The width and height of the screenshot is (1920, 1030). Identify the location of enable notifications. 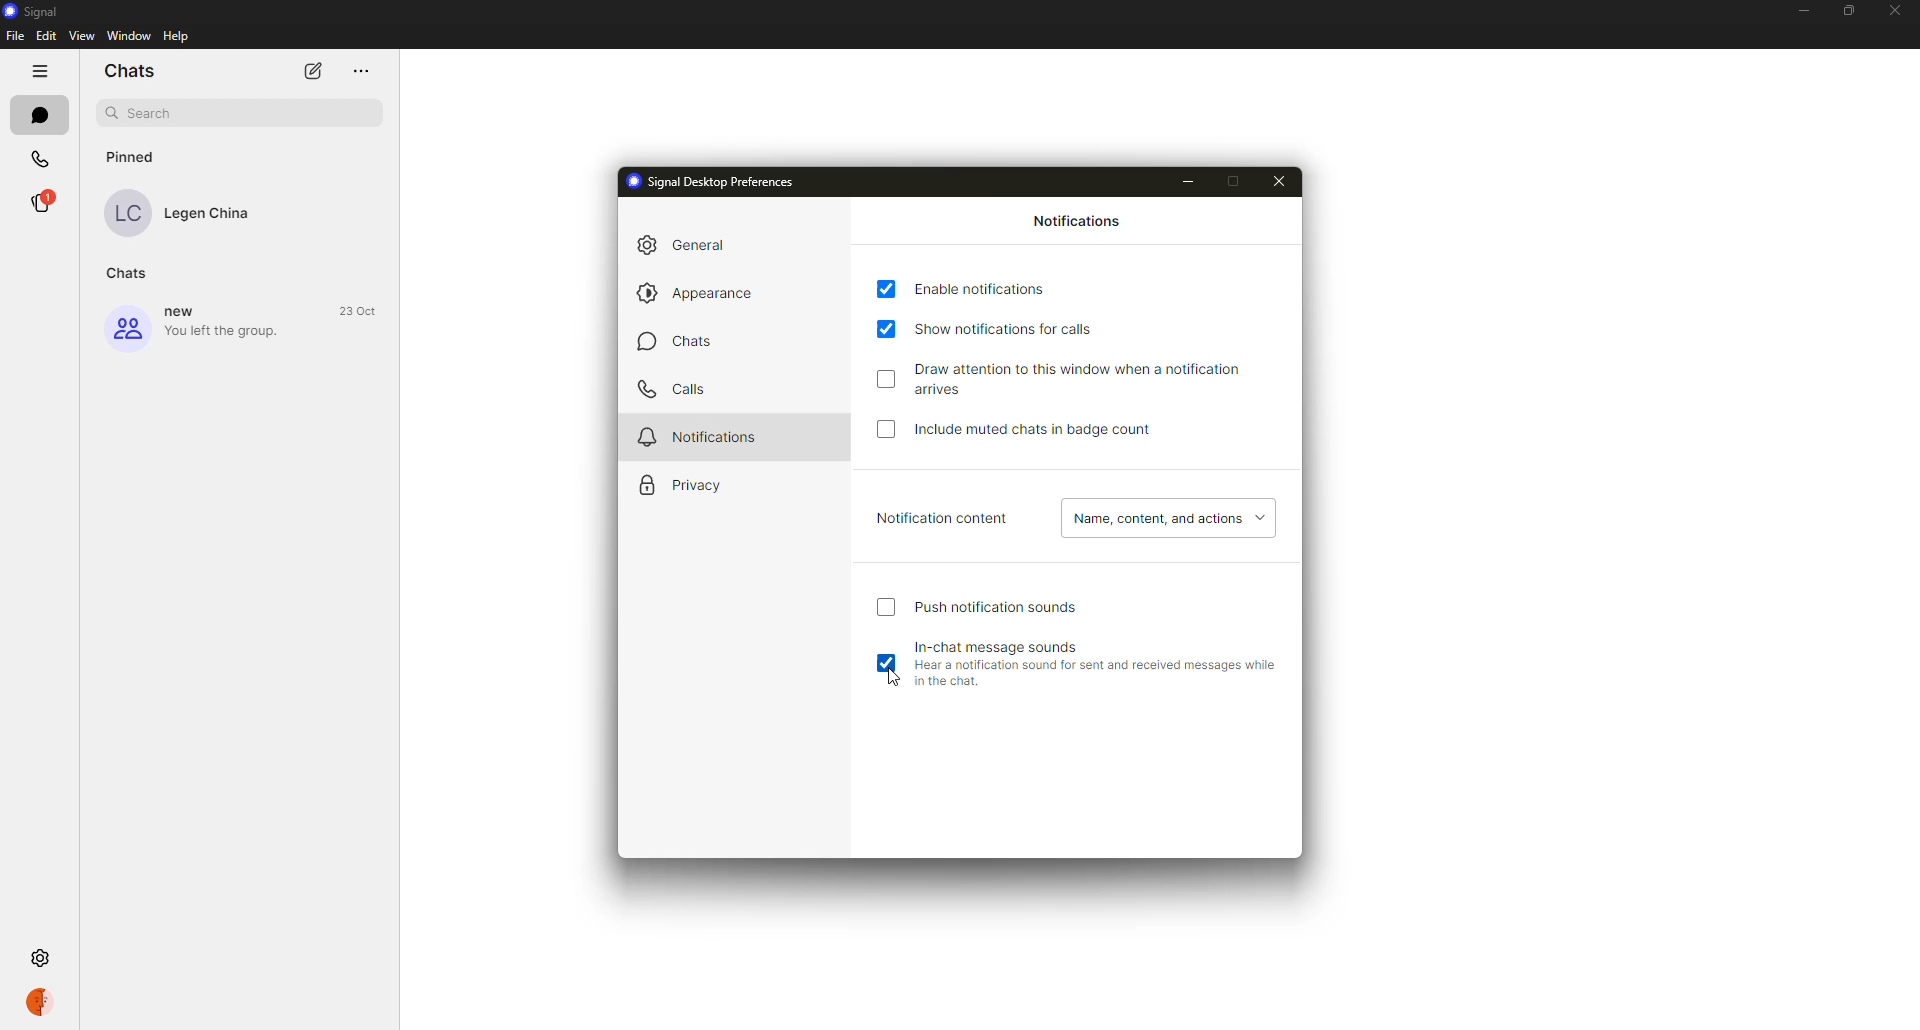
(983, 290).